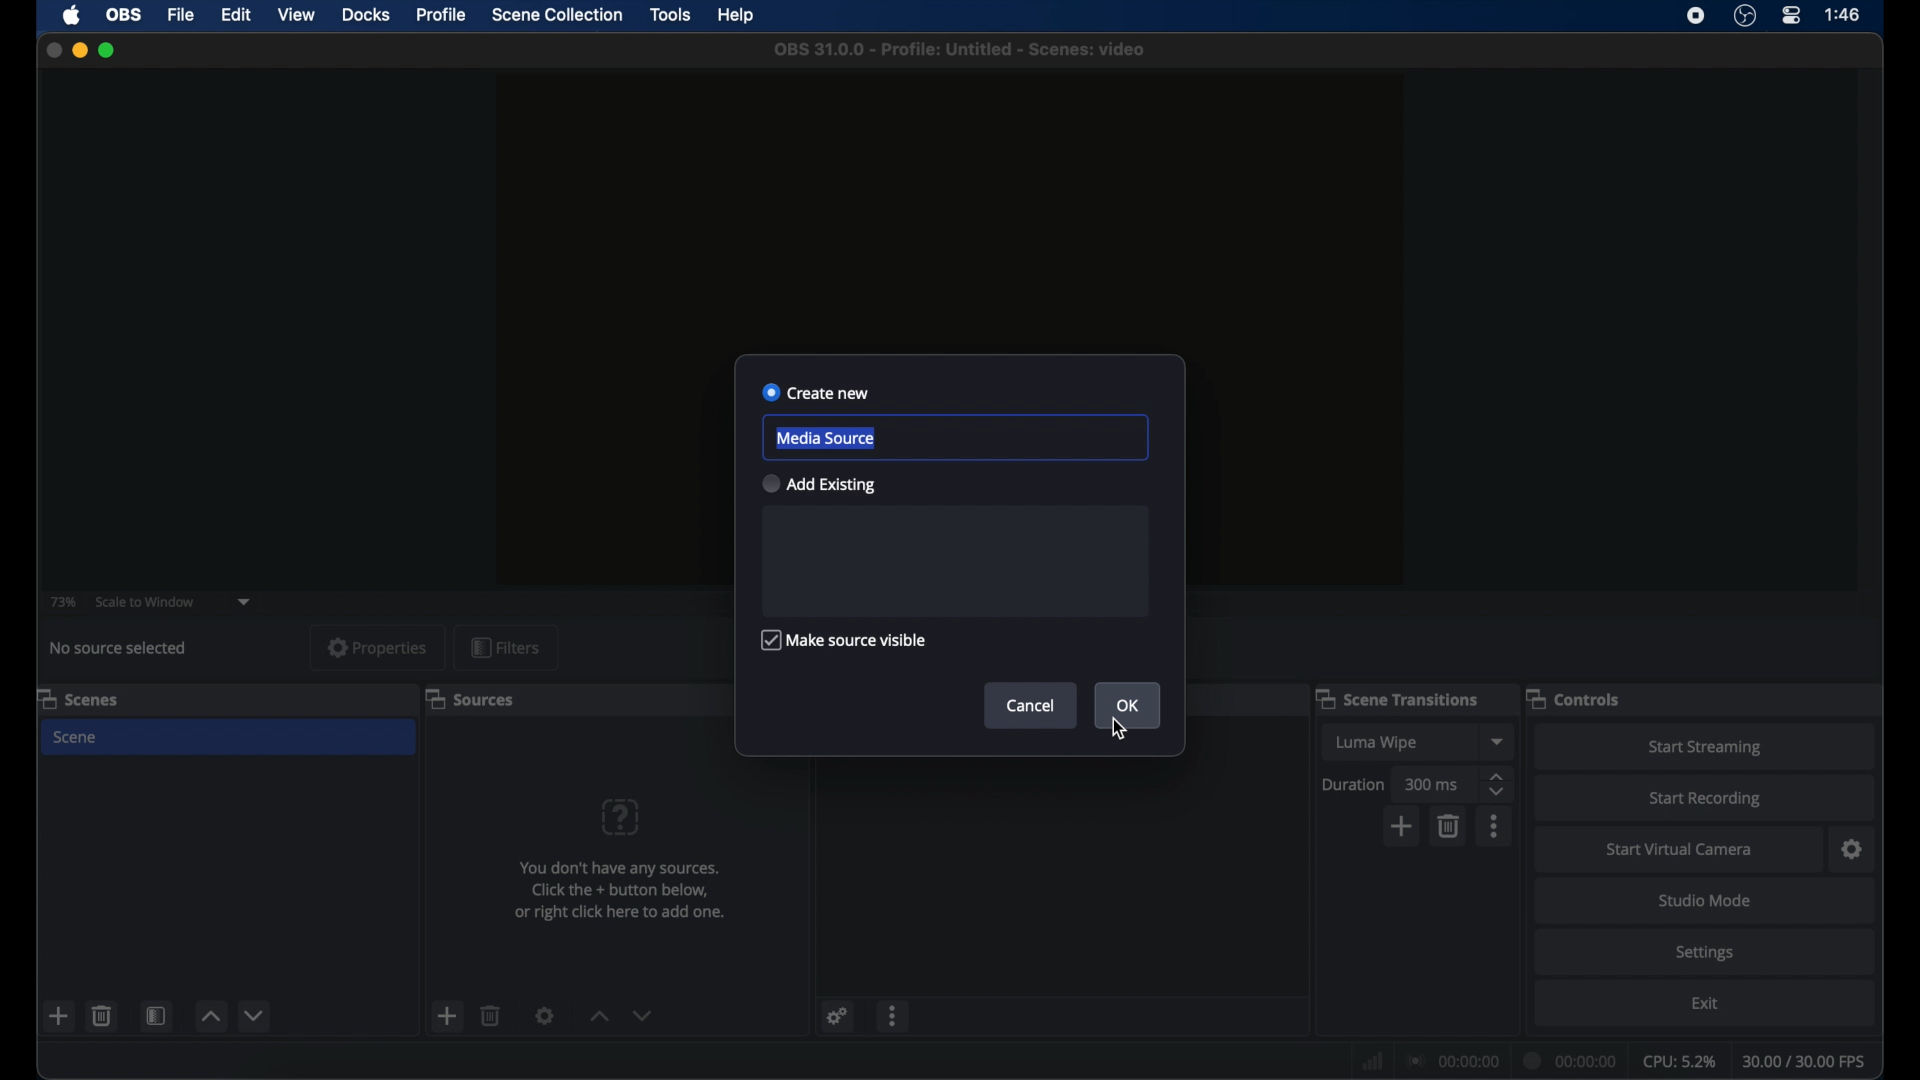 The image size is (1920, 1080). What do you see at coordinates (840, 640) in the screenshot?
I see `make source visible` at bounding box center [840, 640].